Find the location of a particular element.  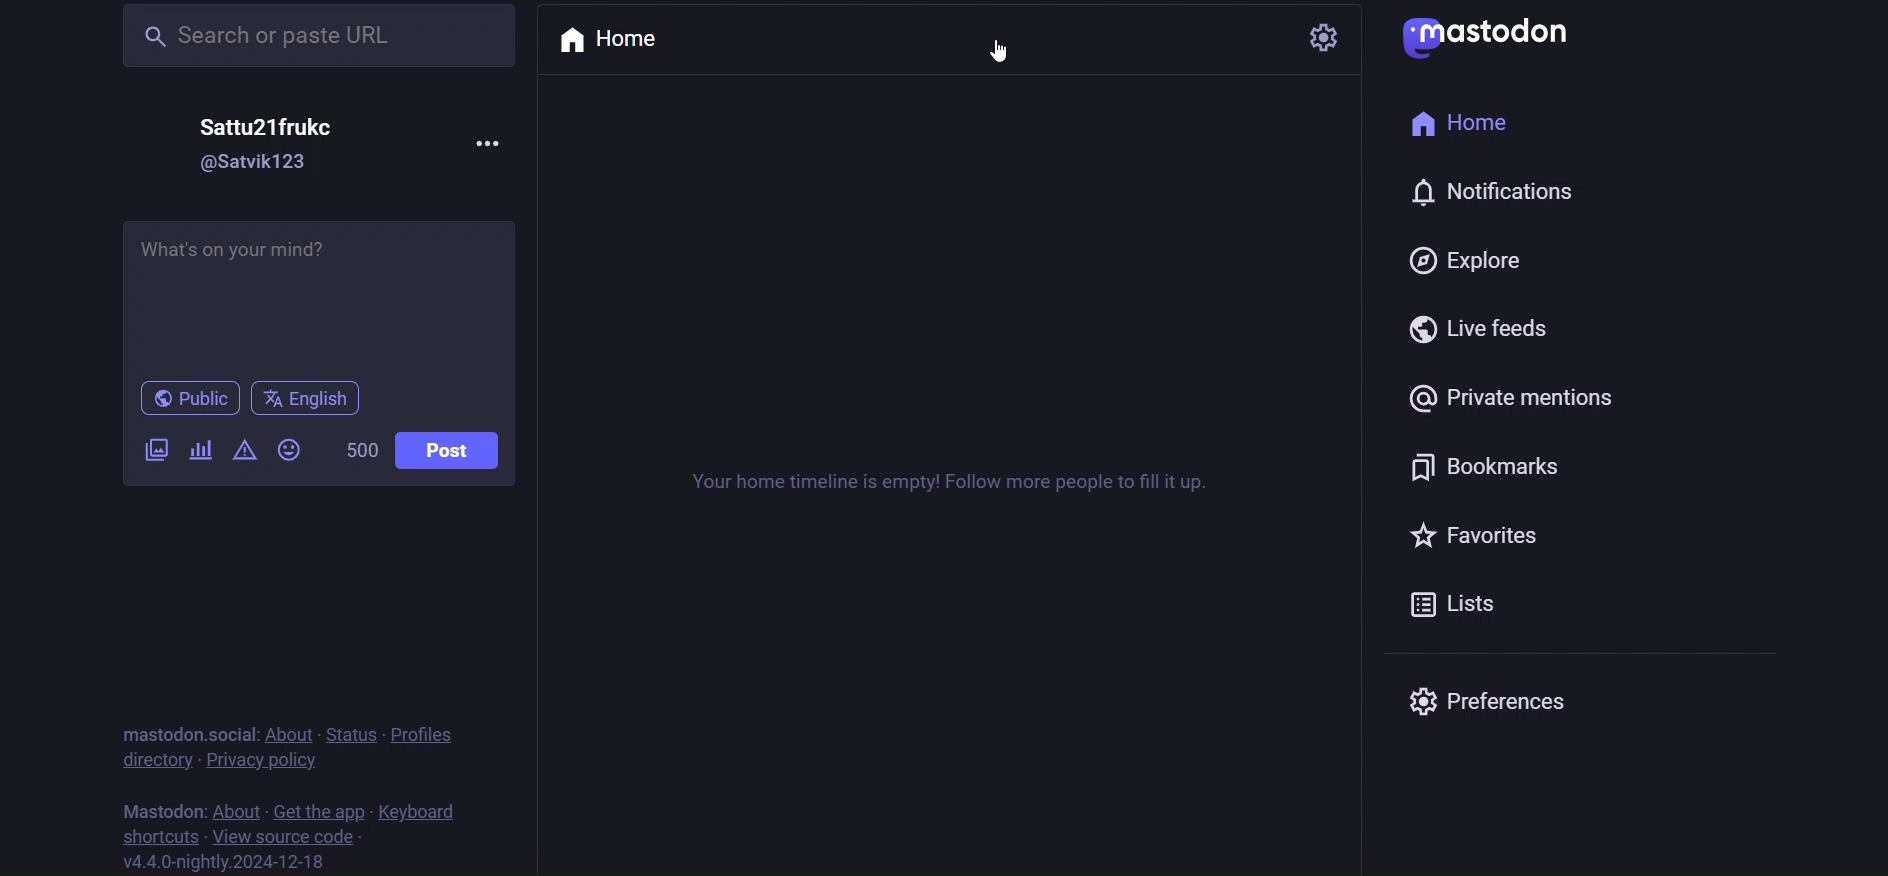

name is located at coordinates (269, 125).